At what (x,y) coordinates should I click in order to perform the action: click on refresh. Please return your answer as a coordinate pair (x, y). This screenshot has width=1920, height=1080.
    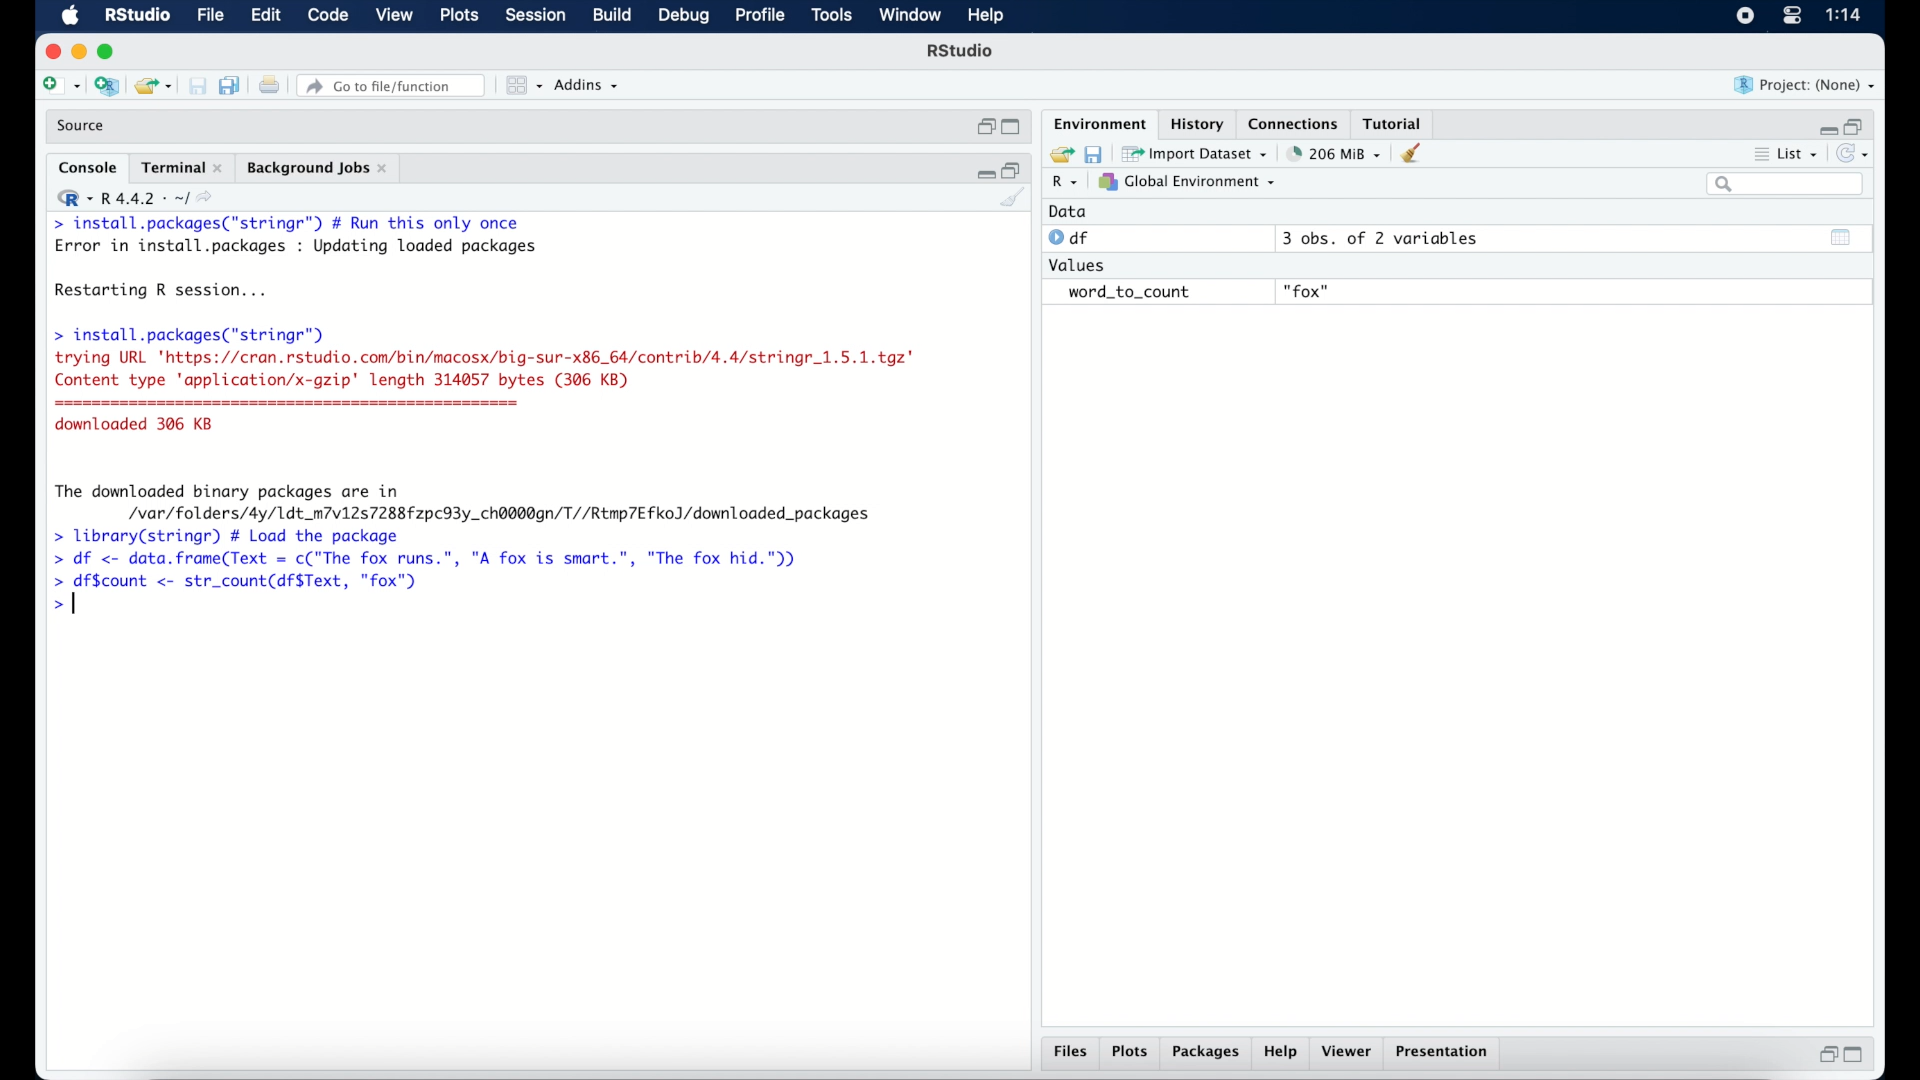
    Looking at the image, I should click on (1855, 154).